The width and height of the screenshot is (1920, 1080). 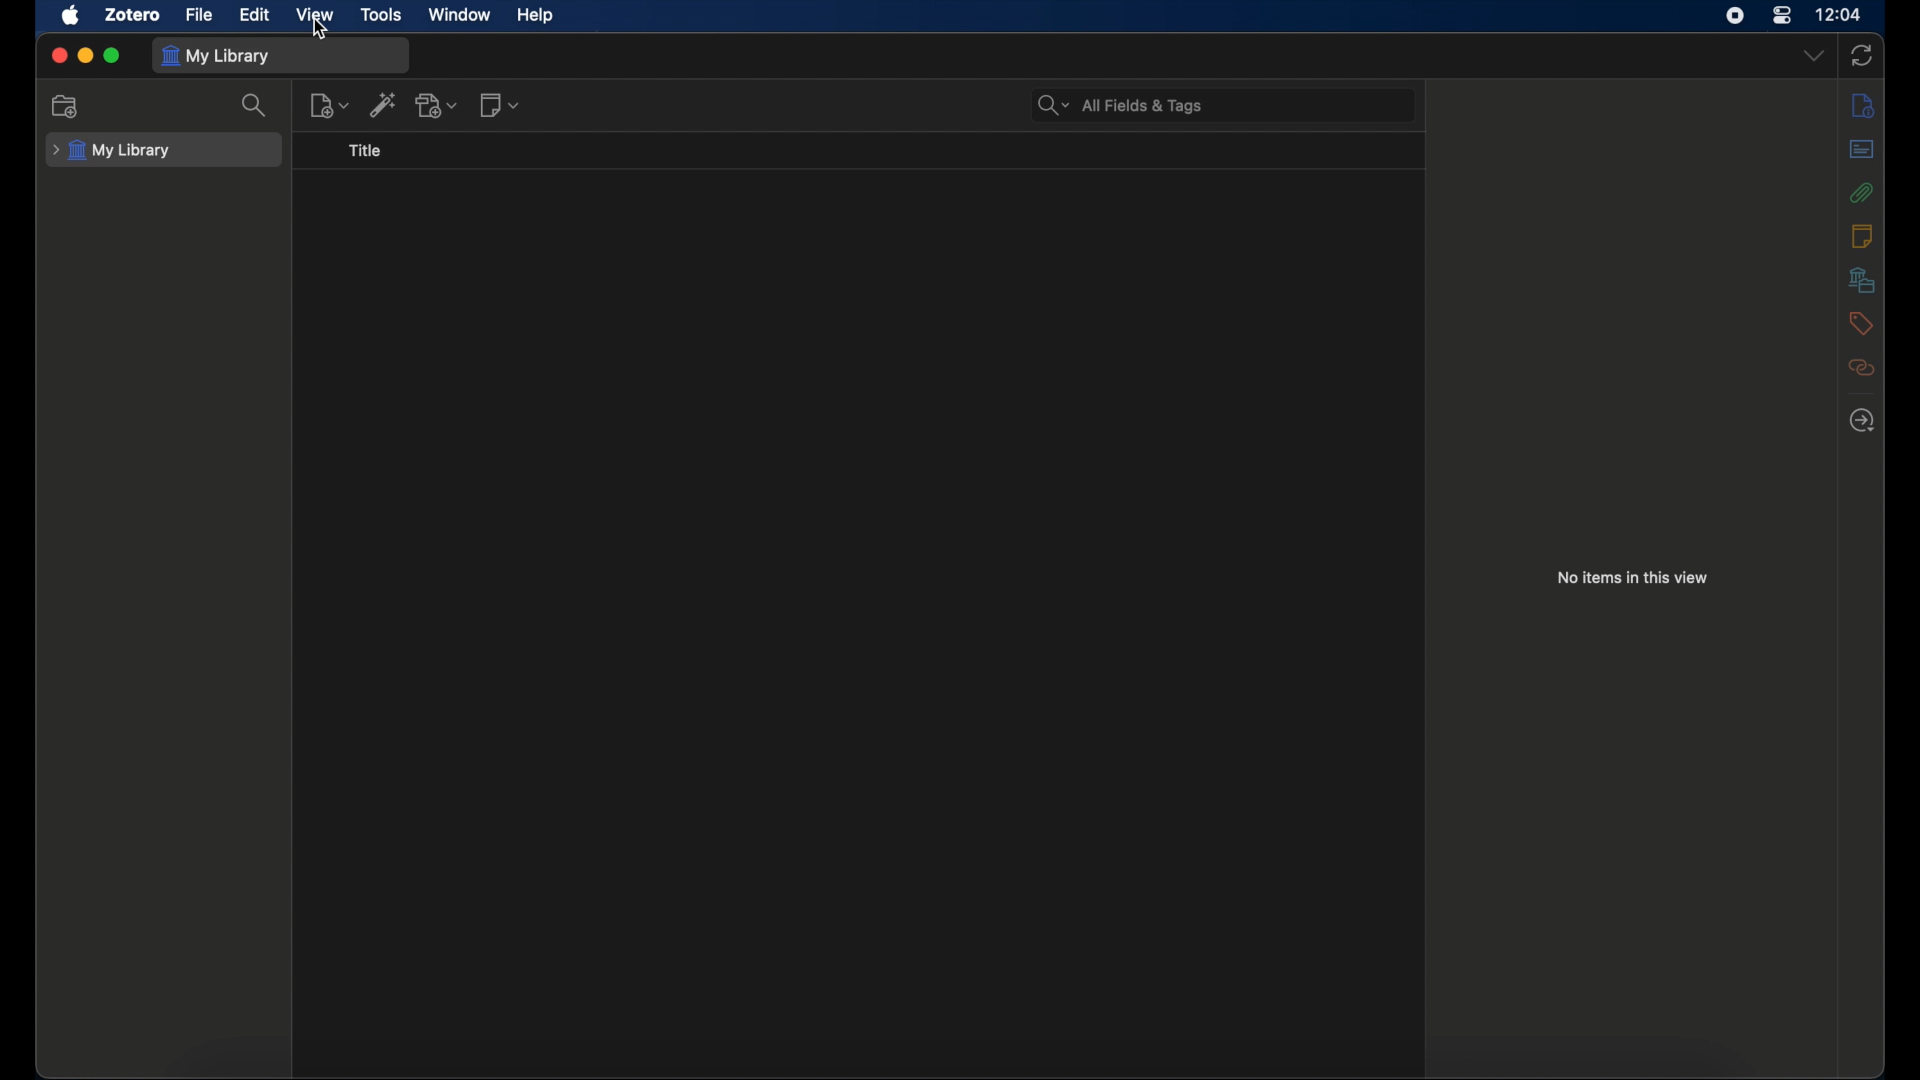 What do you see at coordinates (1632, 577) in the screenshot?
I see `no items in this view` at bounding box center [1632, 577].